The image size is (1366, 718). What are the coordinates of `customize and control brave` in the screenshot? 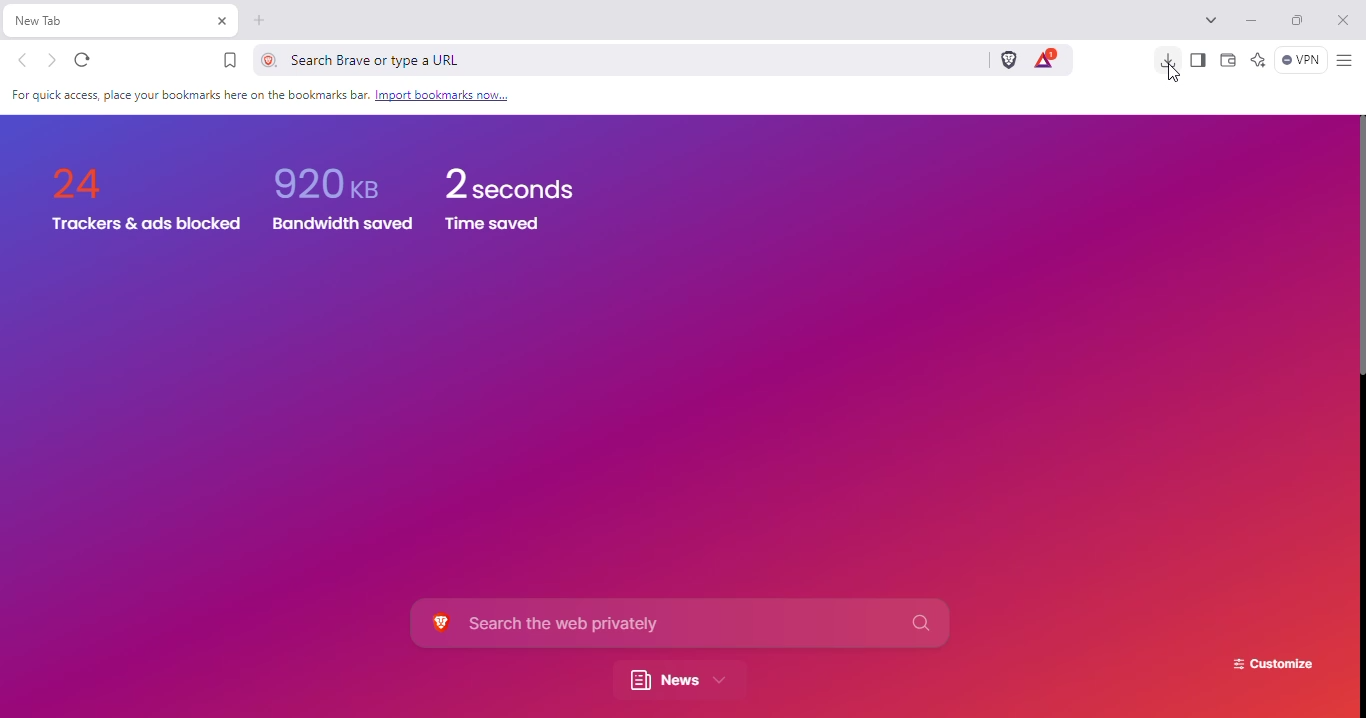 It's located at (1345, 61).